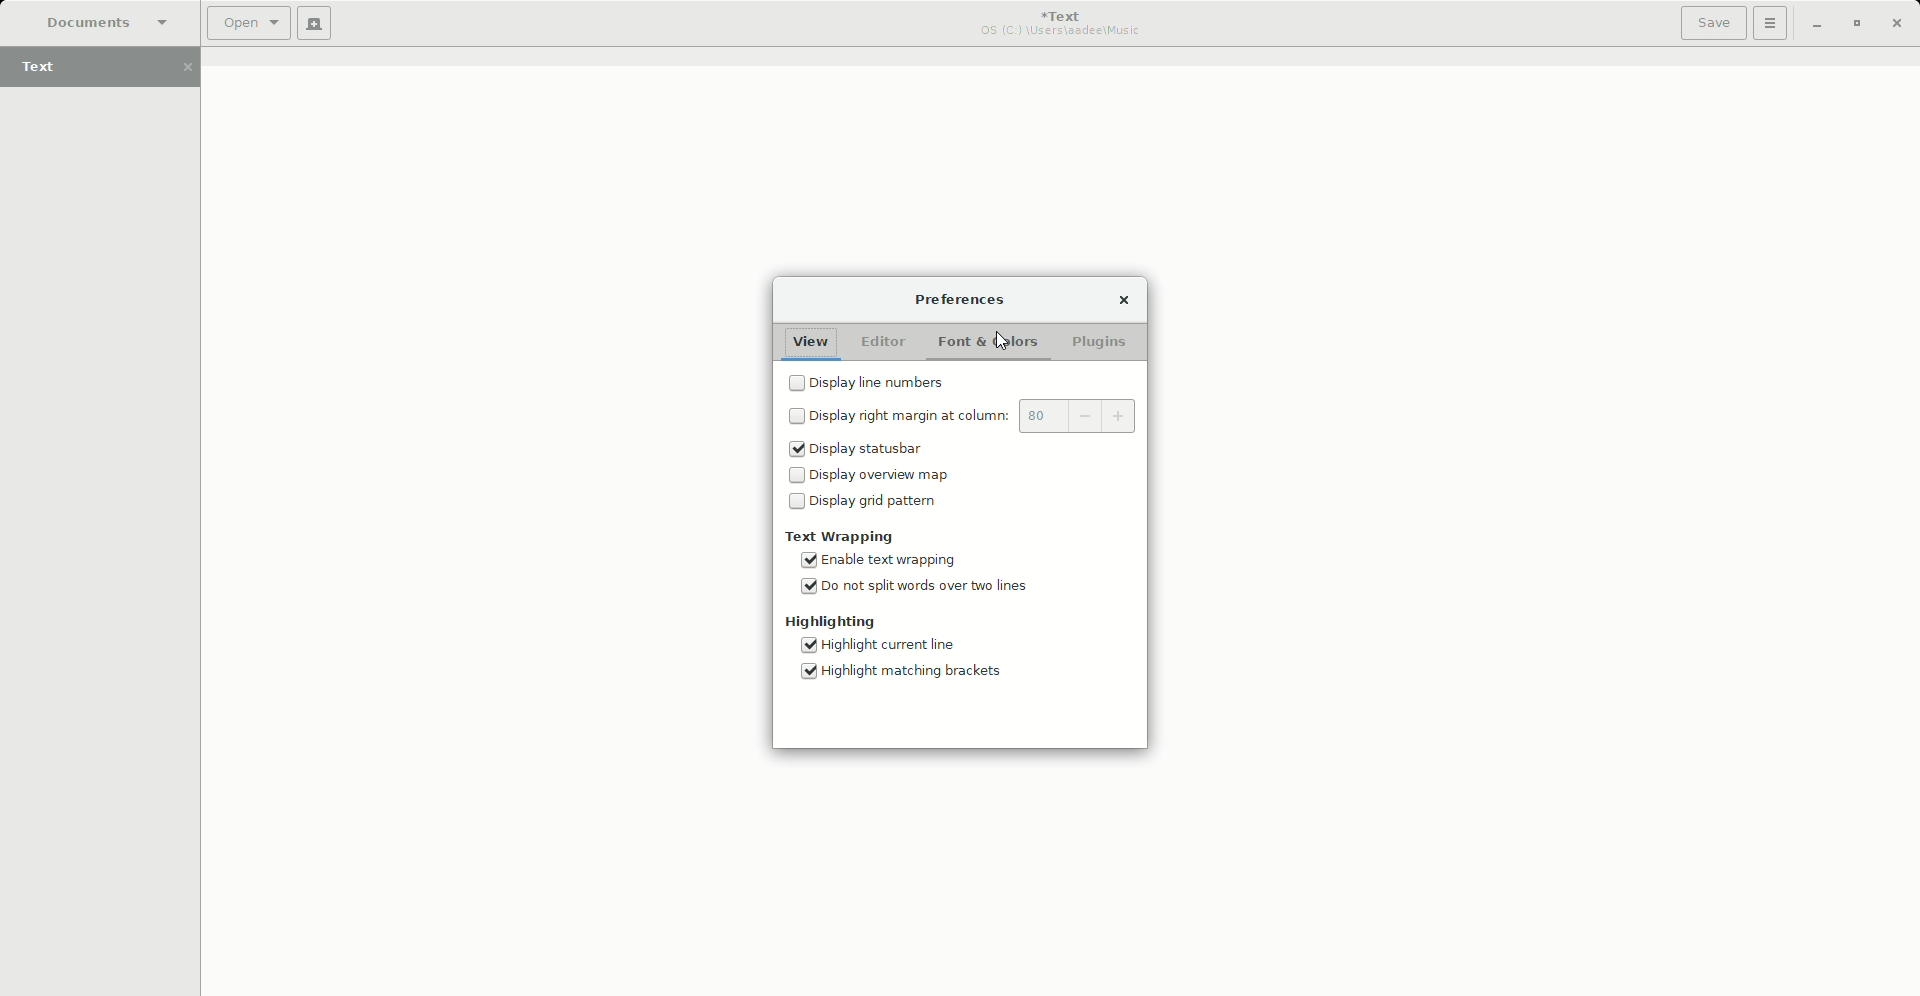  Describe the element at coordinates (870, 502) in the screenshot. I see `Display grid pattern` at that location.